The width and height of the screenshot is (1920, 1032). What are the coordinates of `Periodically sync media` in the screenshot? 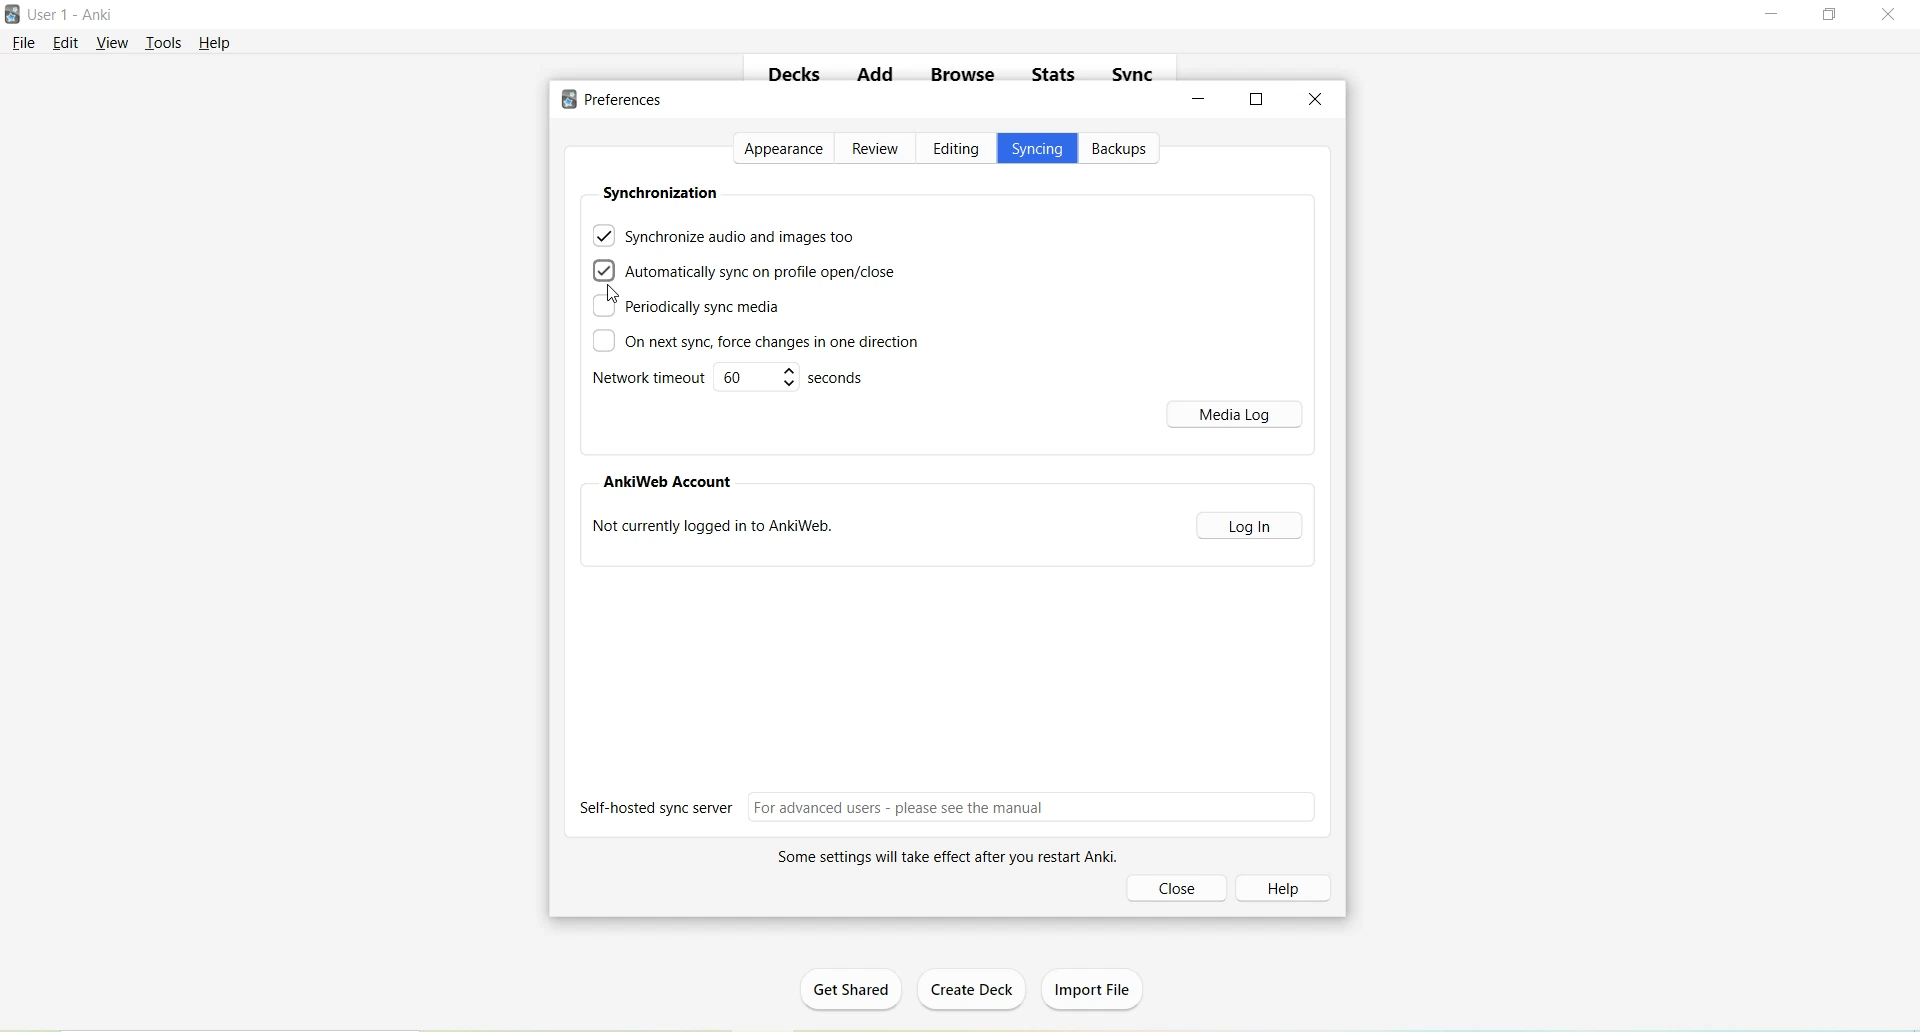 It's located at (686, 307).